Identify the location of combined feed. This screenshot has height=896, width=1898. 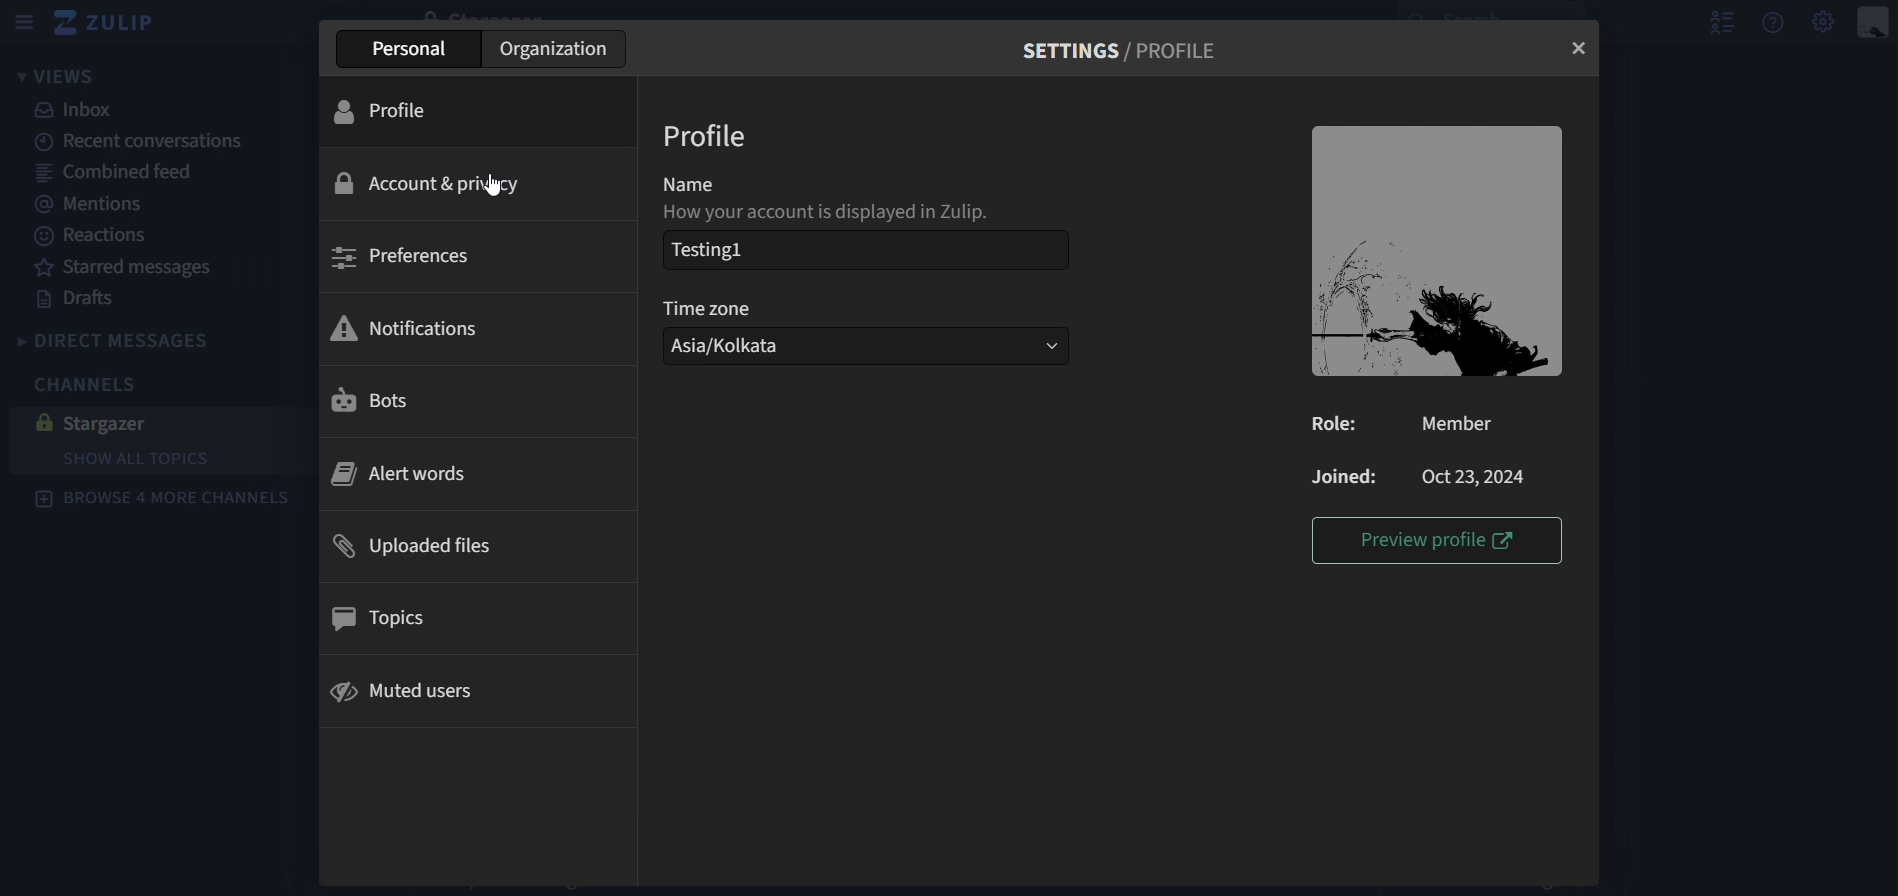
(132, 176).